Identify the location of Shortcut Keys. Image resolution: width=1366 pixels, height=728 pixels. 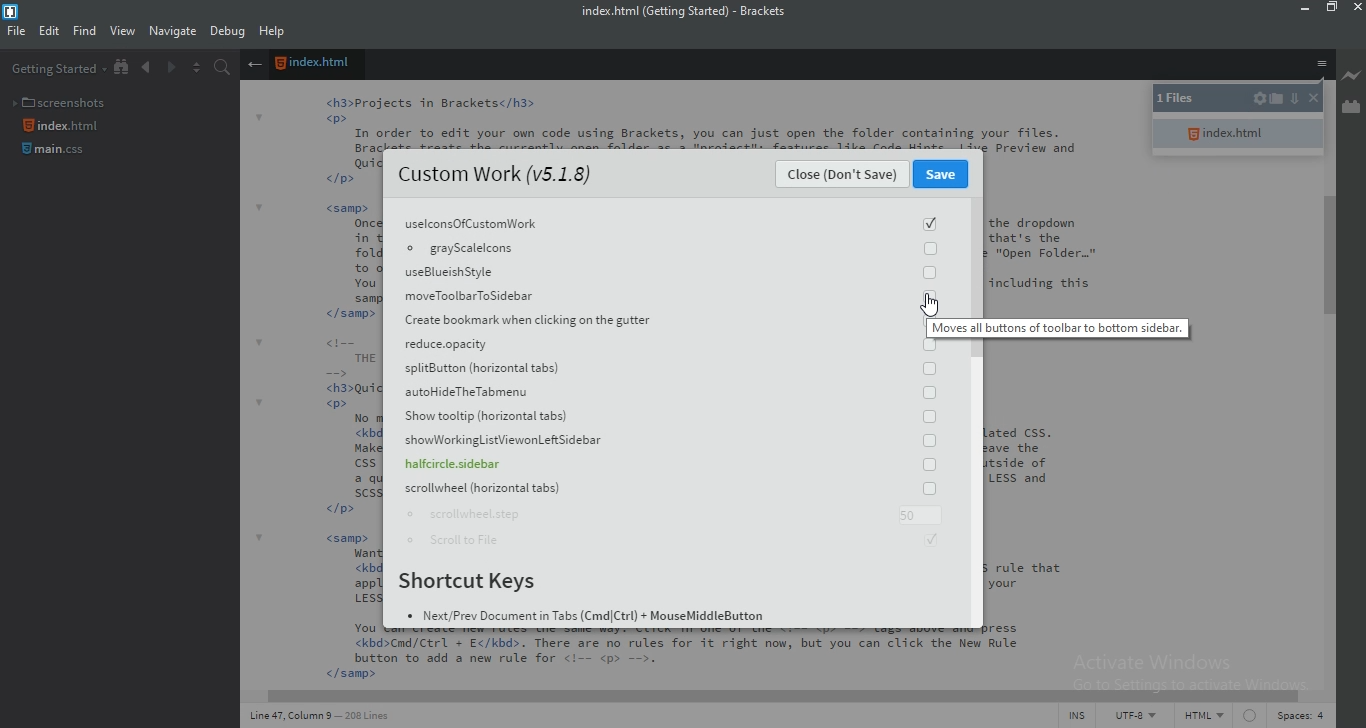
(475, 583).